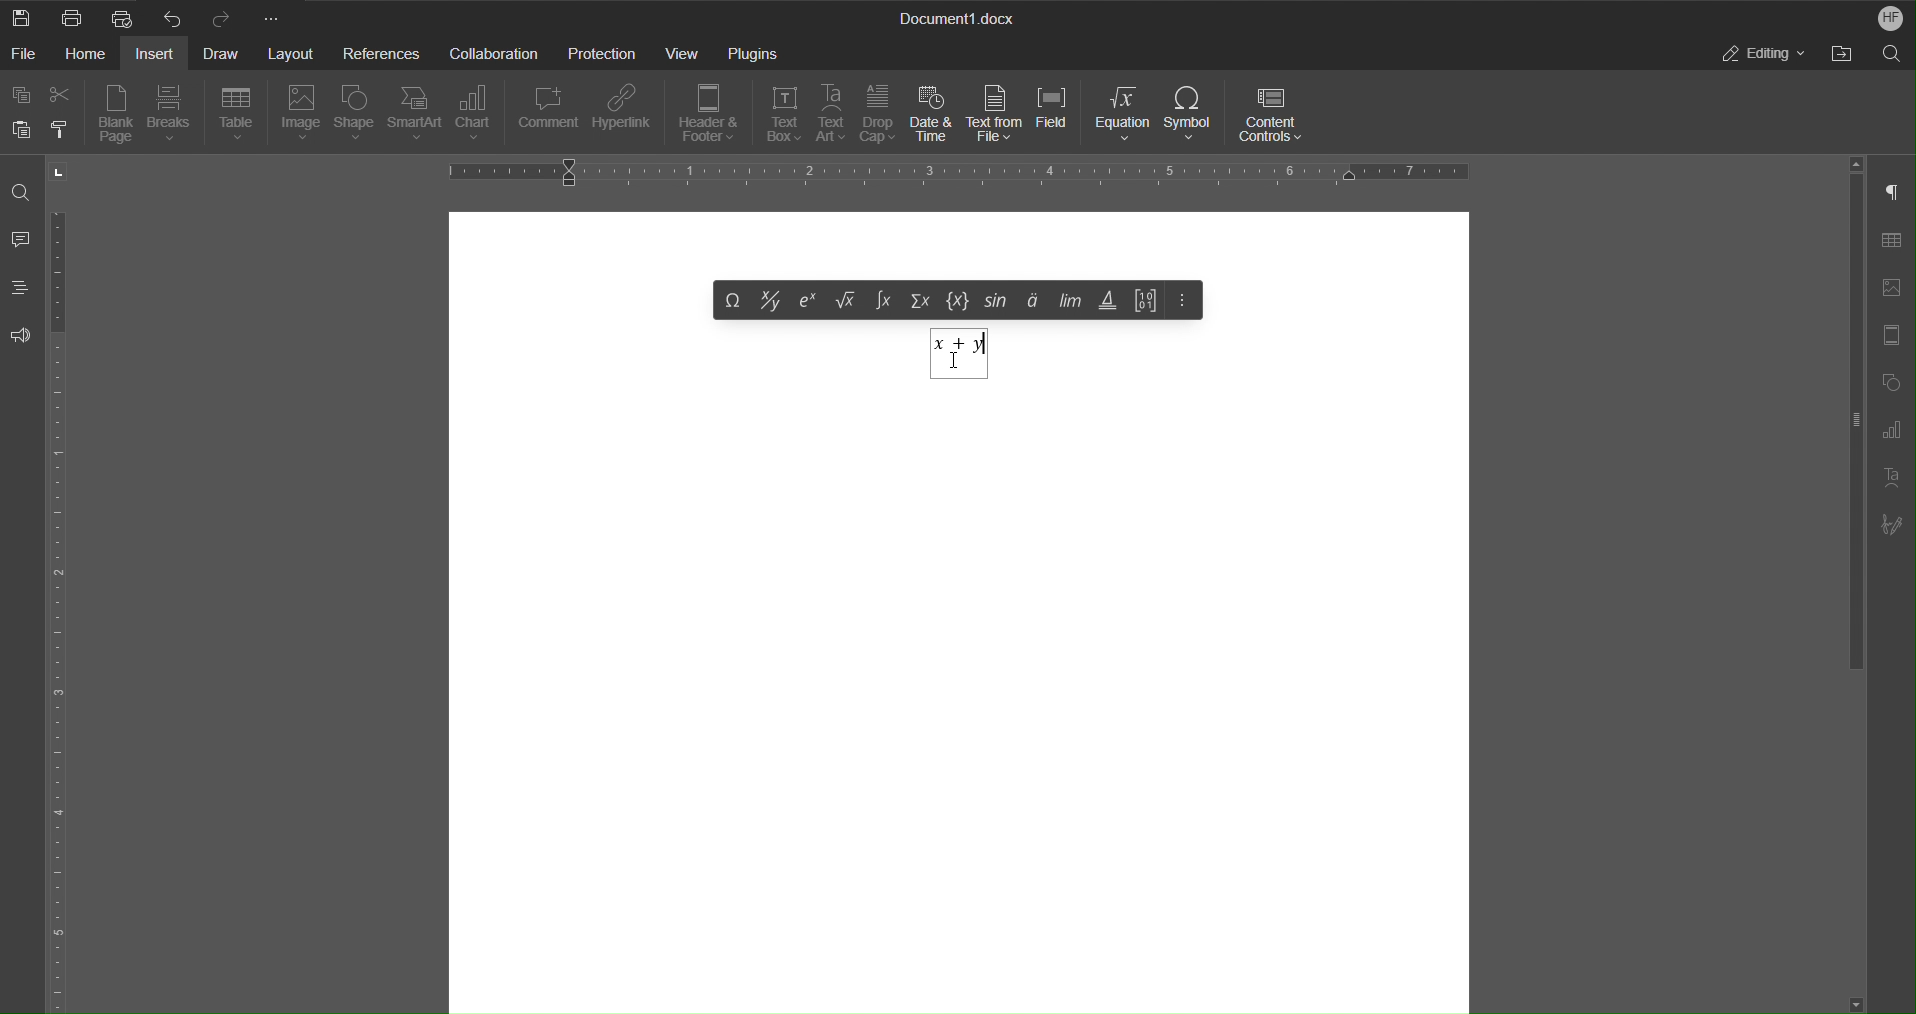  What do you see at coordinates (686, 51) in the screenshot?
I see `View` at bounding box center [686, 51].